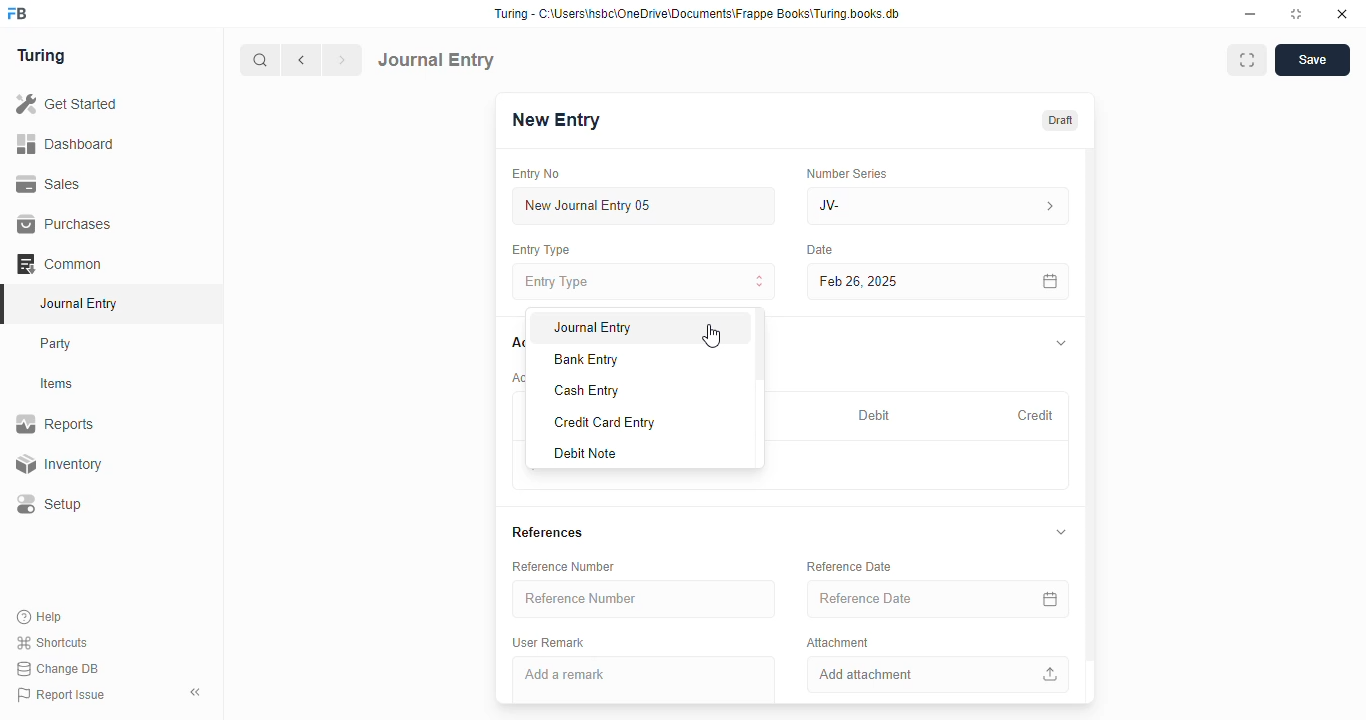 The image size is (1366, 720). What do you see at coordinates (605, 423) in the screenshot?
I see `credit card entry` at bounding box center [605, 423].